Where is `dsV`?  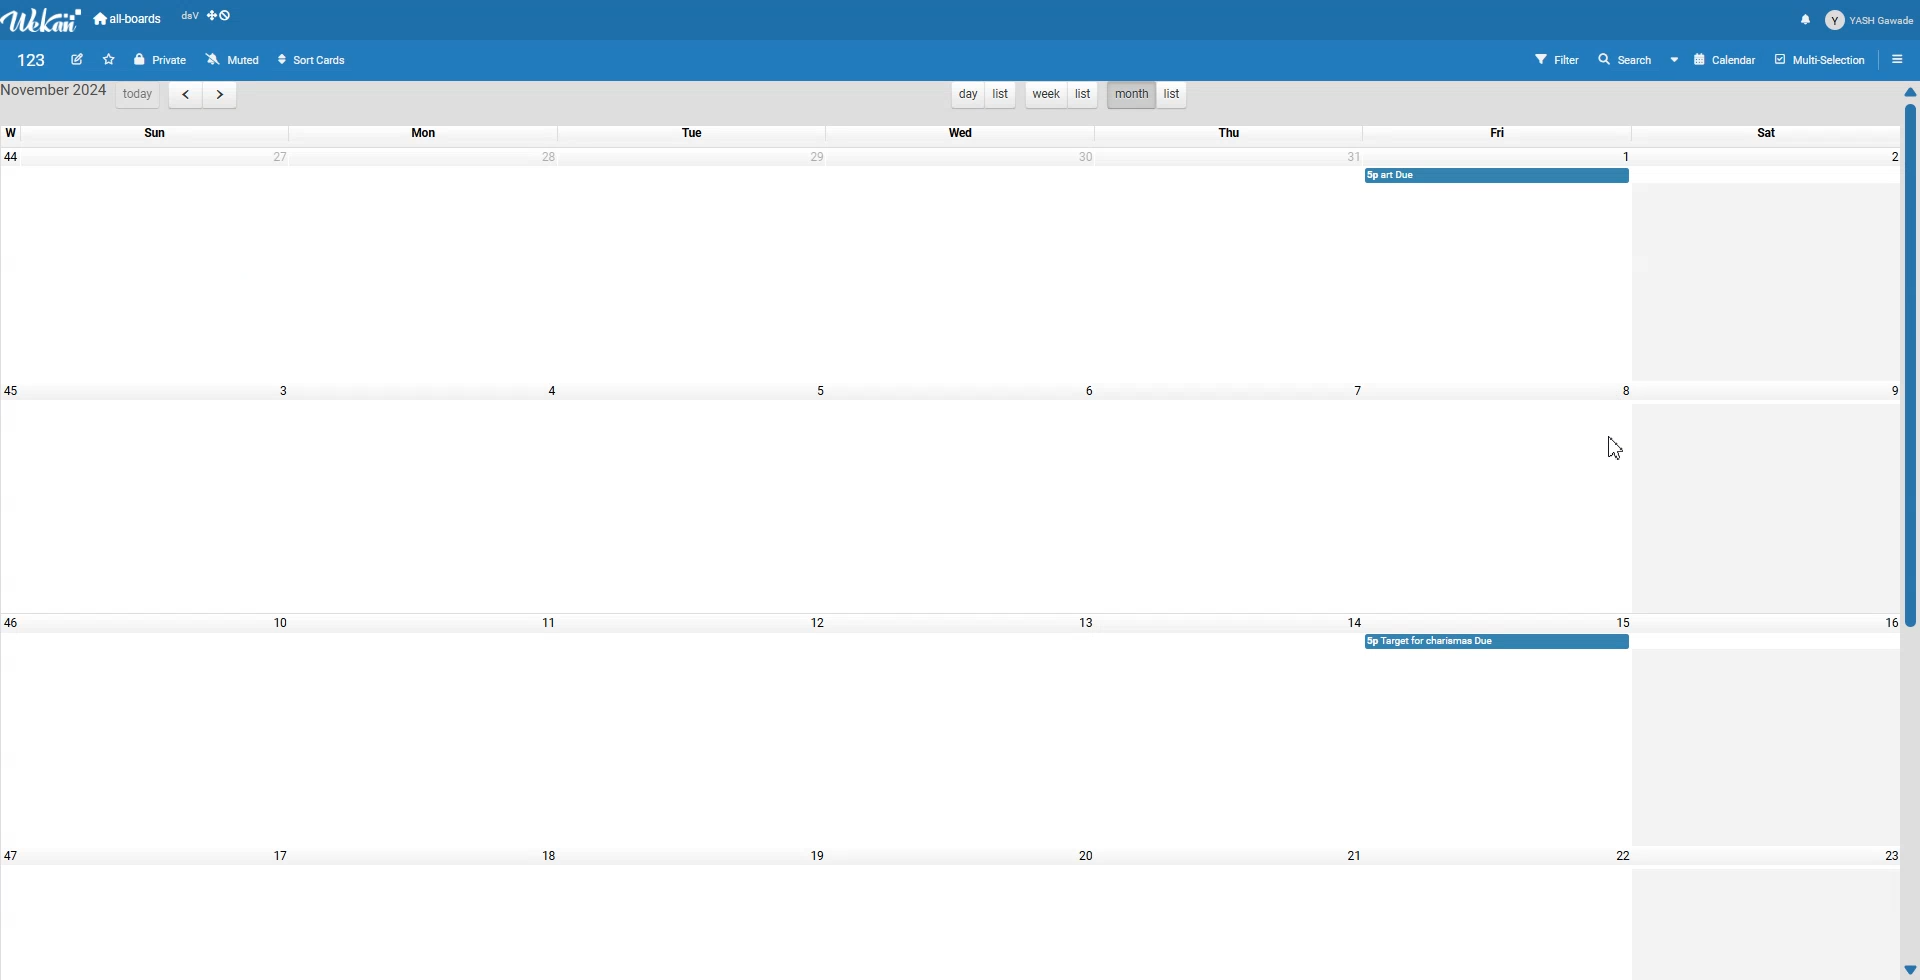 dsV is located at coordinates (189, 16).